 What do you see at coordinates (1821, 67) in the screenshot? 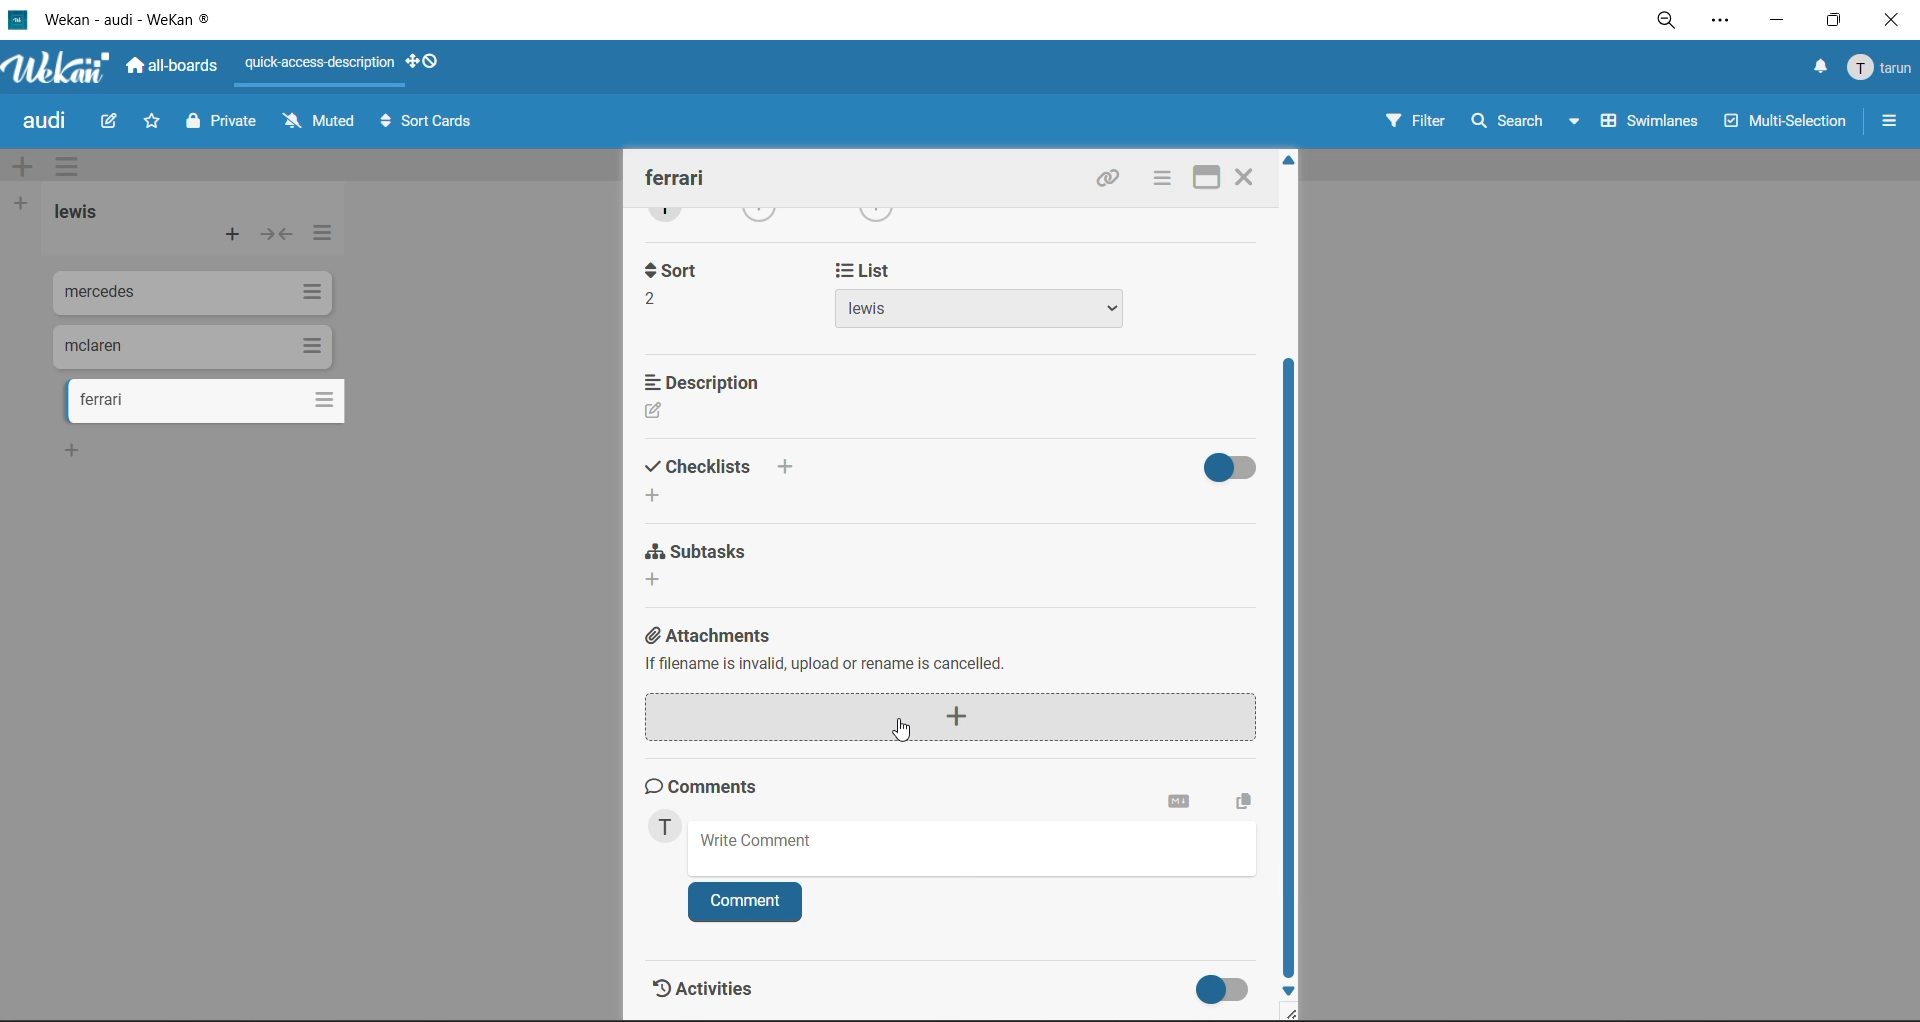
I see `notifications` at bounding box center [1821, 67].